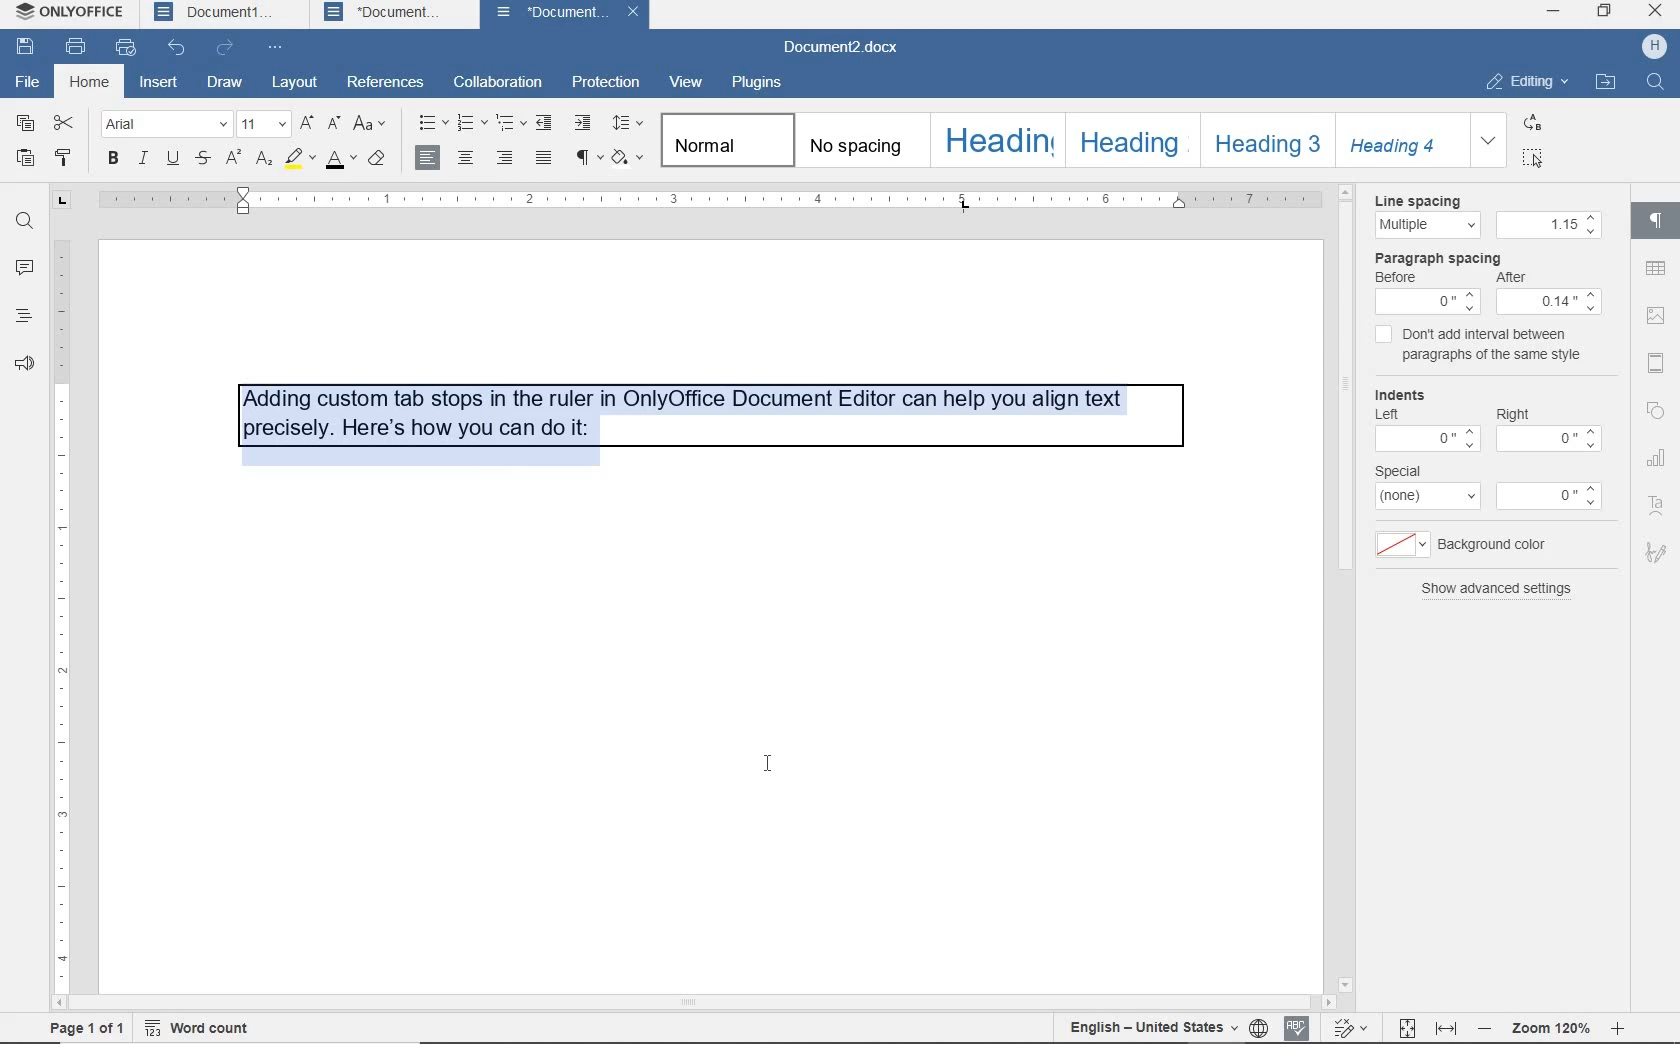  What do you see at coordinates (430, 122) in the screenshot?
I see `bullets` at bounding box center [430, 122].